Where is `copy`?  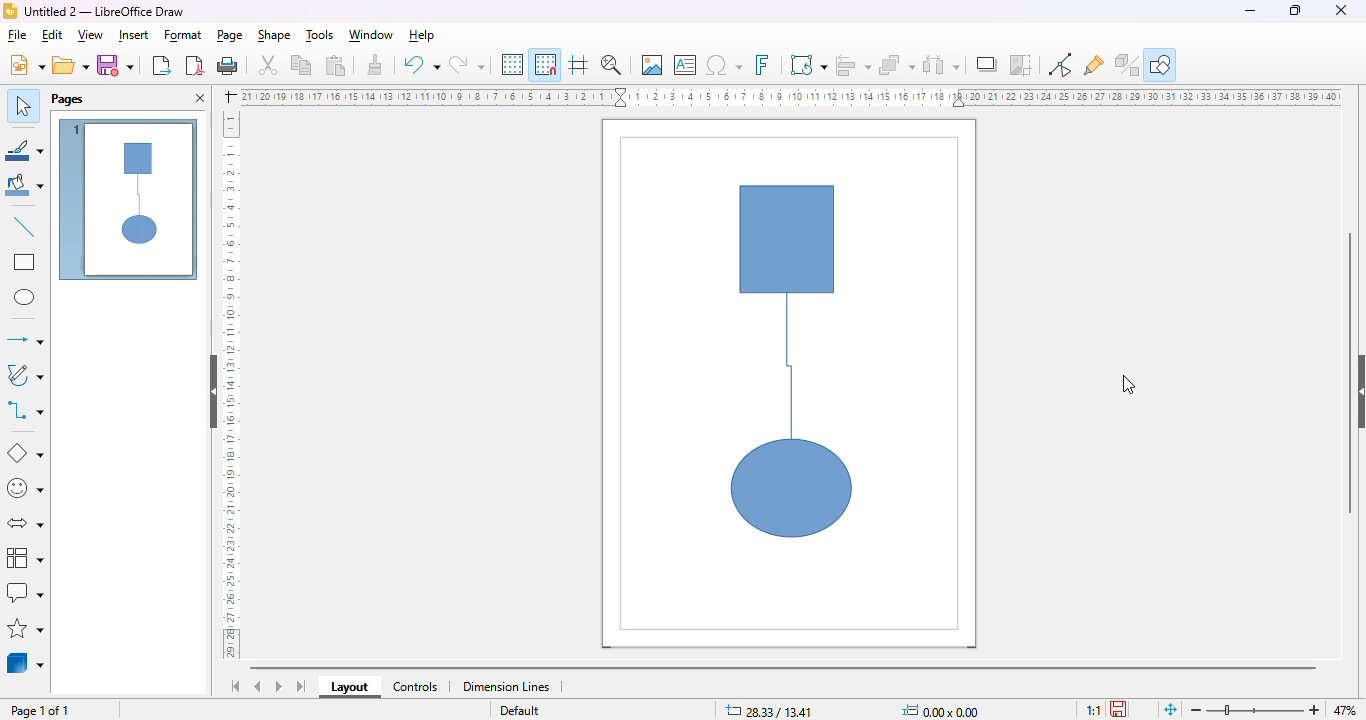
copy is located at coordinates (301, 65).